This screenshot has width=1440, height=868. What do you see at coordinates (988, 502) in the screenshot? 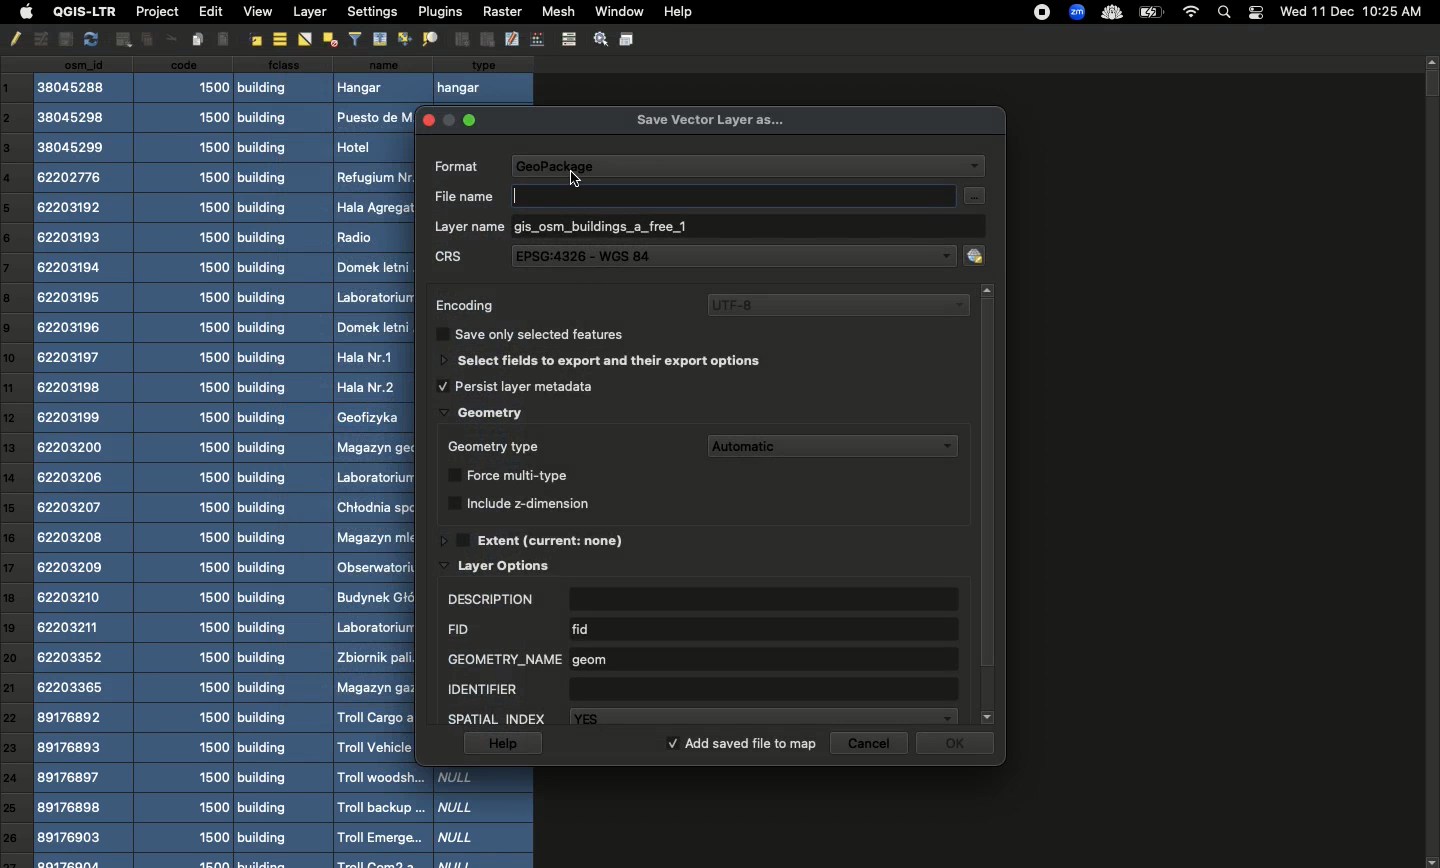
I see `Scroll` at bounding box center [988, 502].